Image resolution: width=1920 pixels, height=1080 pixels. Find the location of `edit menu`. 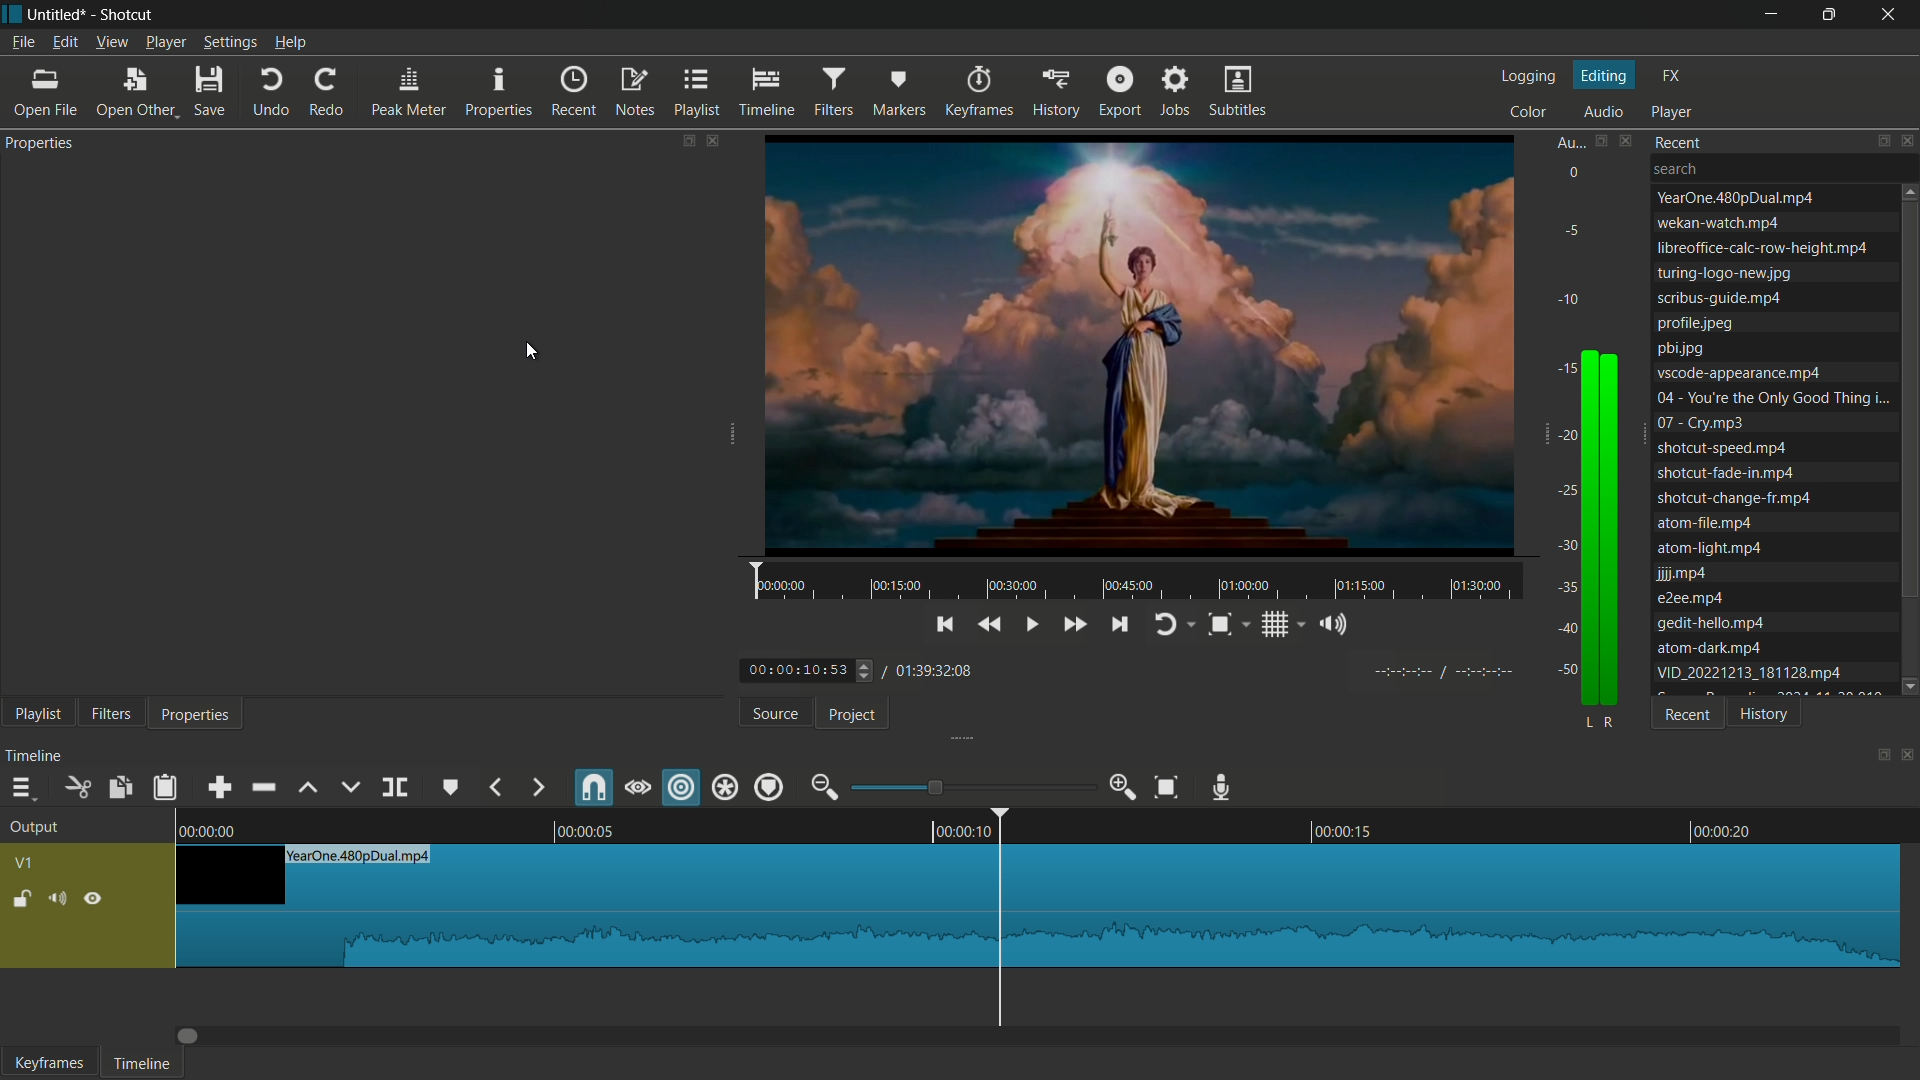

edit menu is located at coordinates (64, 42).